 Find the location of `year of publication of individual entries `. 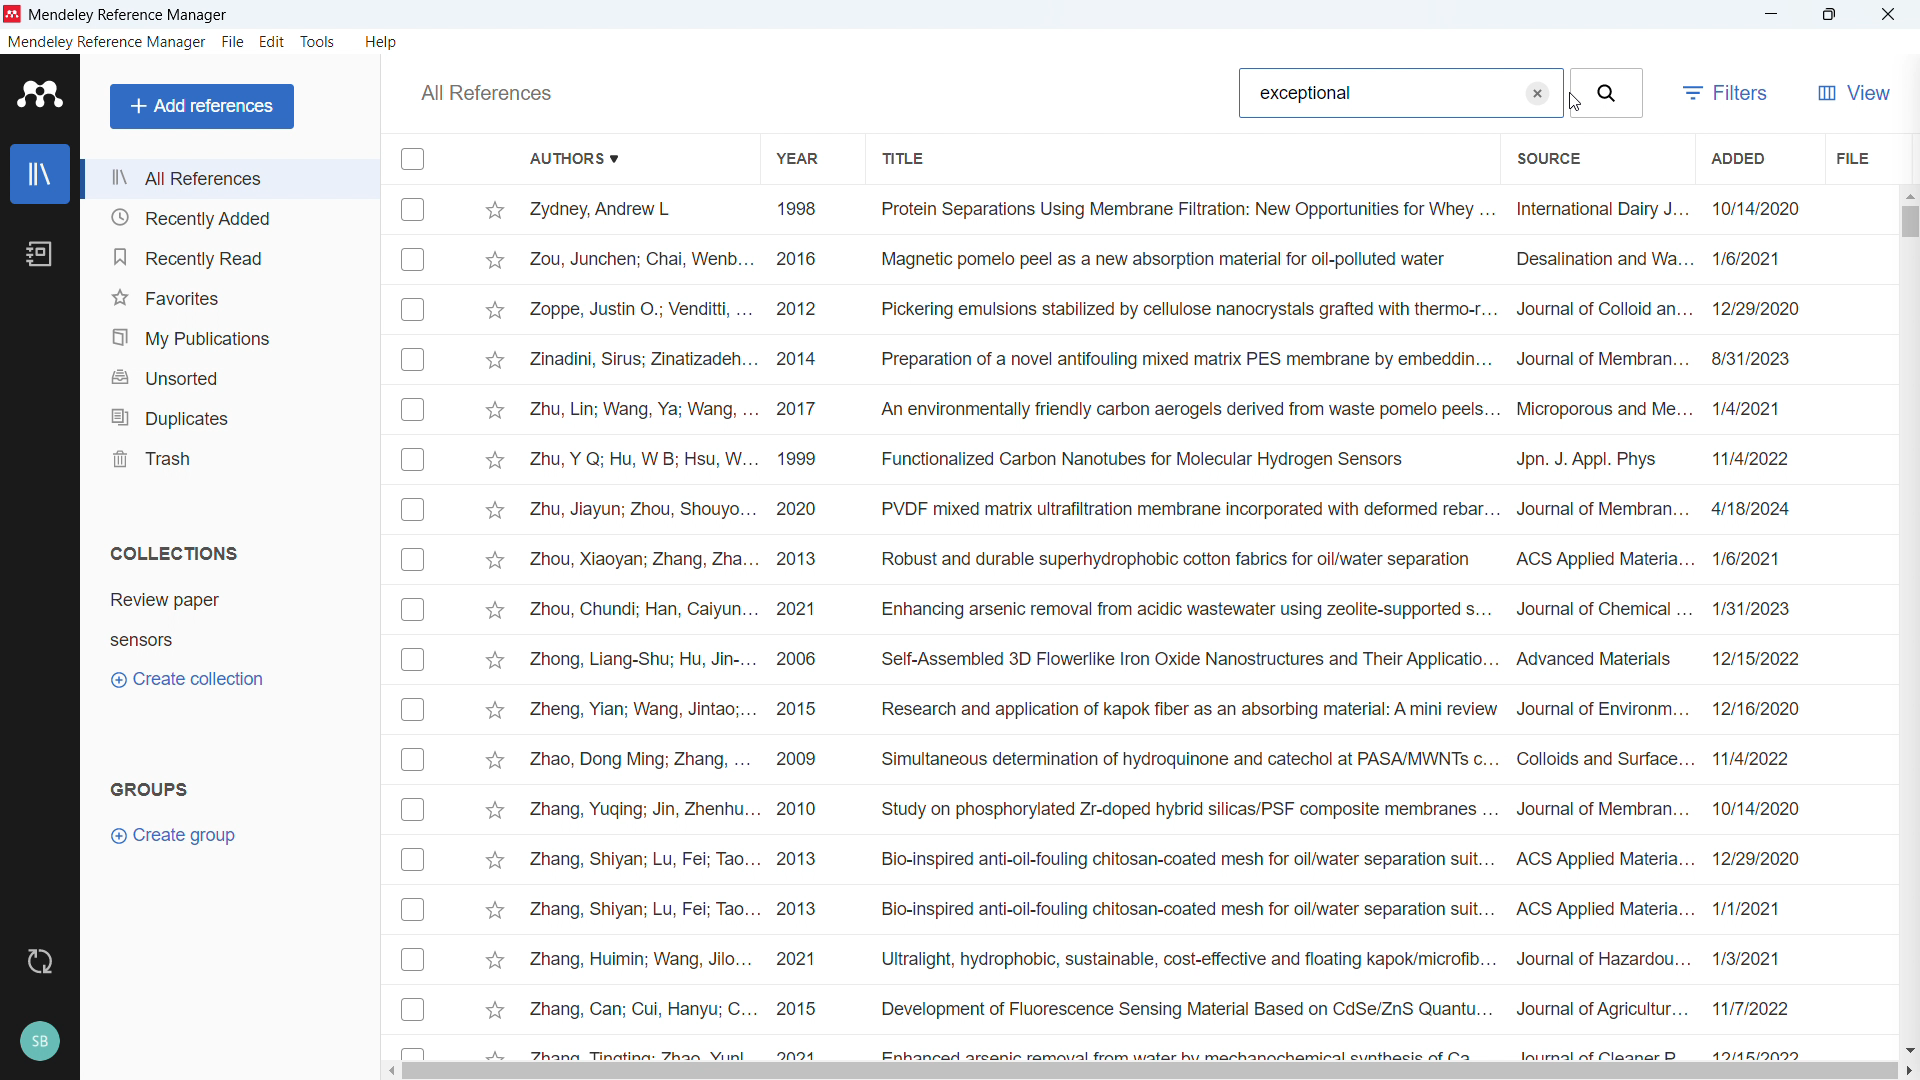

year of publication of individual entries  is located at coordinates (797, 627).